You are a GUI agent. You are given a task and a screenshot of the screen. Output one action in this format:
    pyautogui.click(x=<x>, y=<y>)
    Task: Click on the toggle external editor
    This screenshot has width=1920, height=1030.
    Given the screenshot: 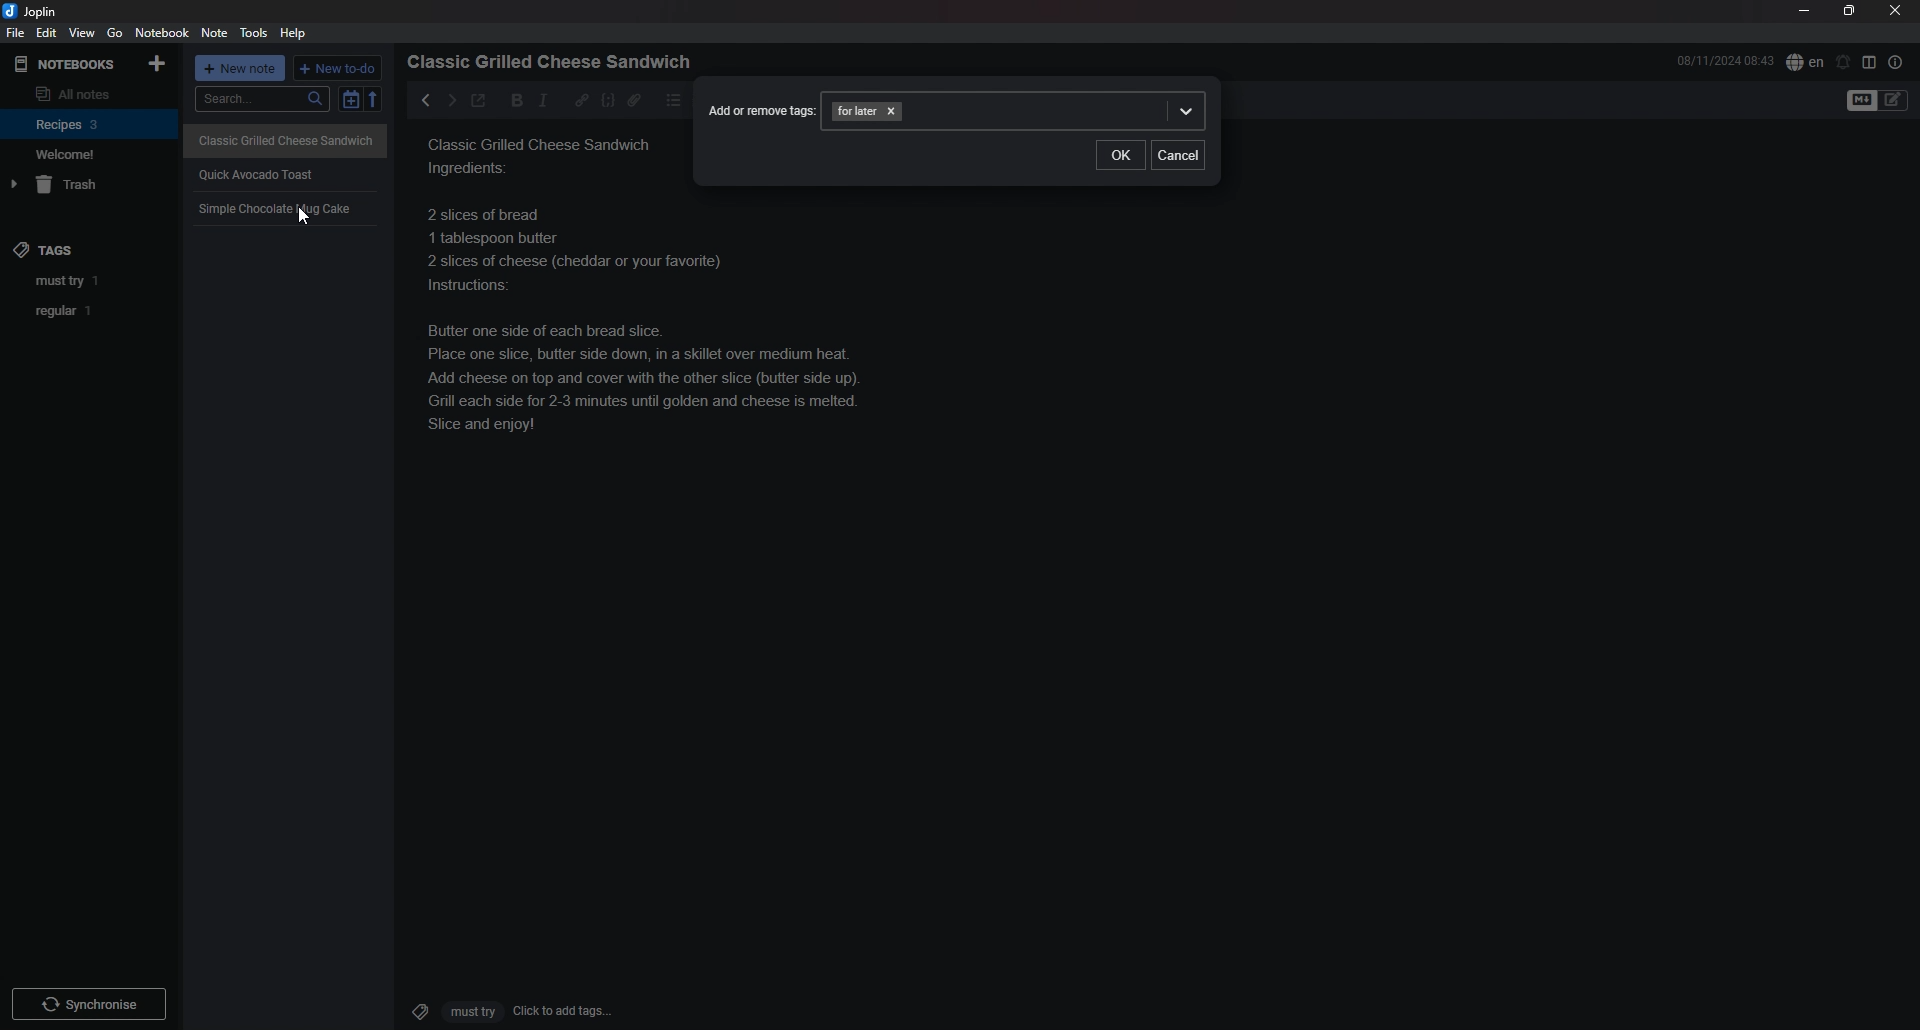 What is the action you would take?
    pyautogui.click(x=478, y=103)
    